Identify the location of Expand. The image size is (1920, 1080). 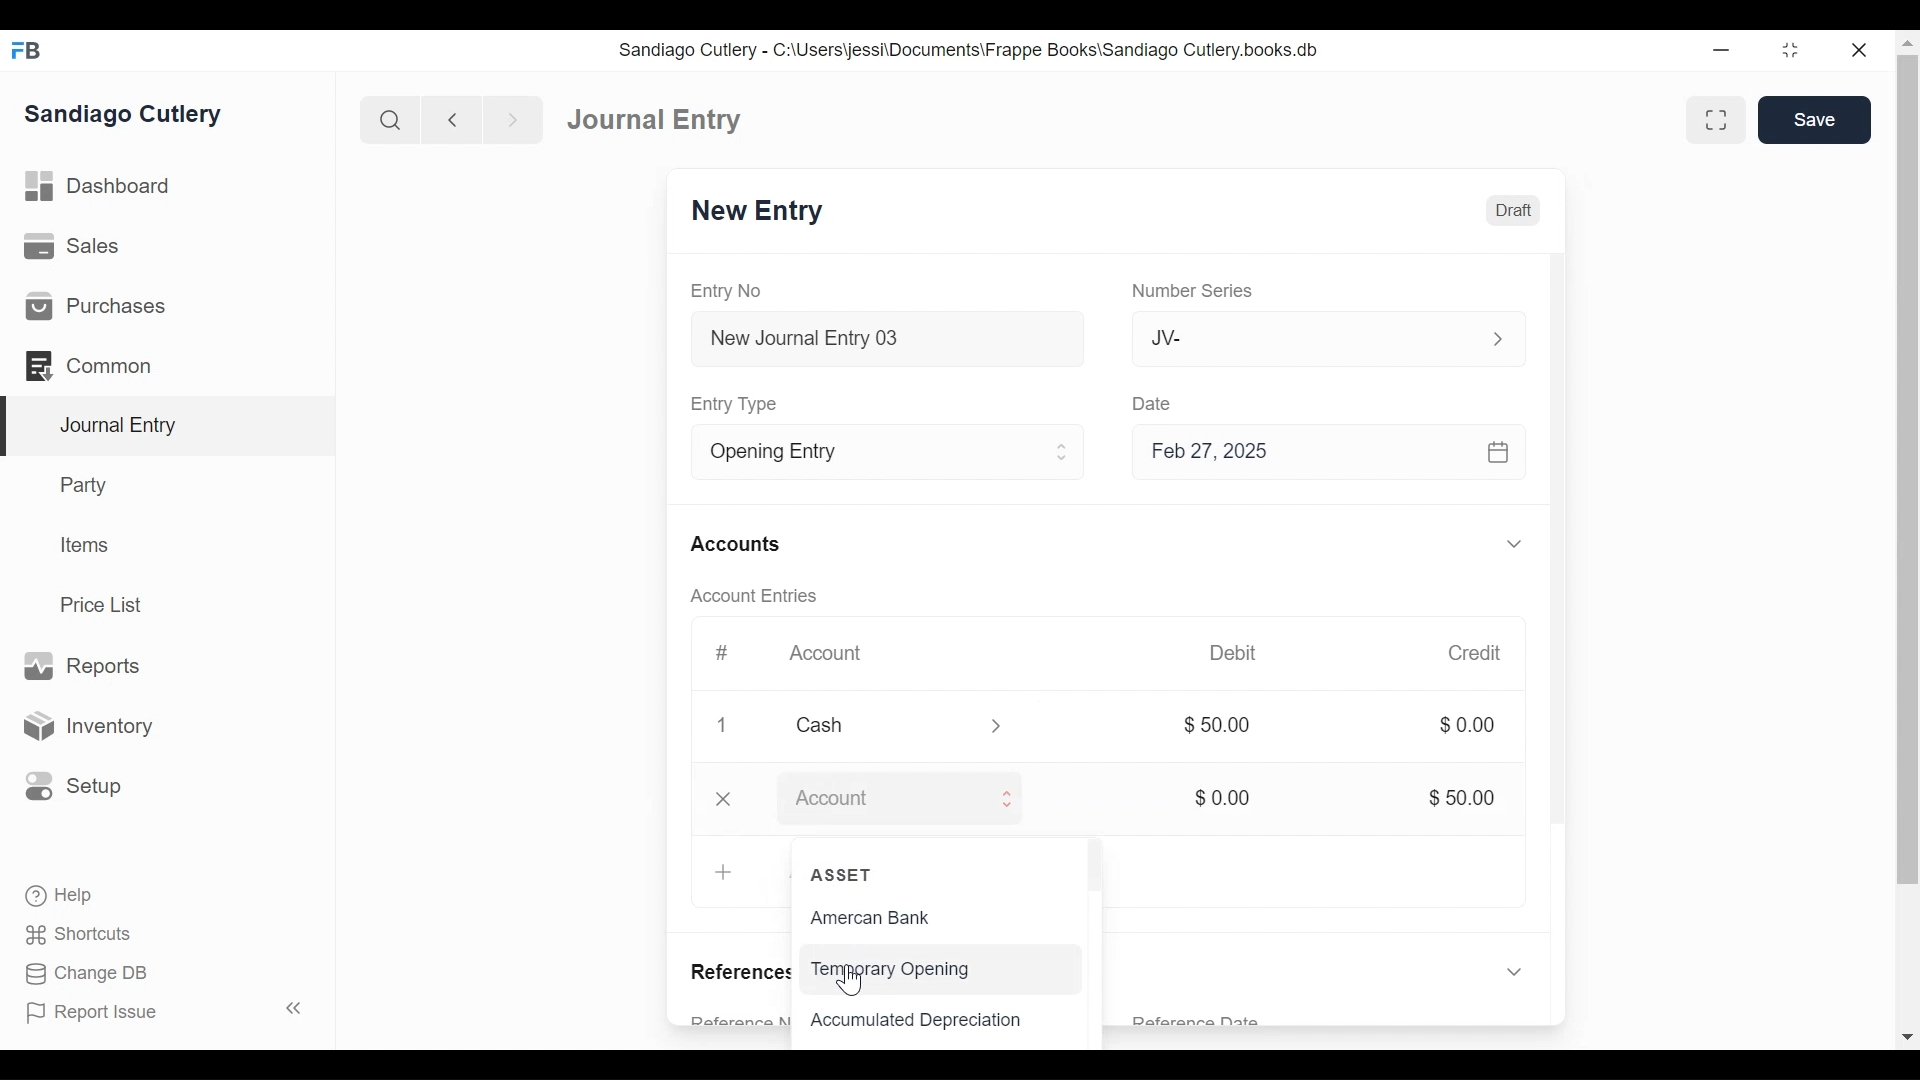
(1062, 453).